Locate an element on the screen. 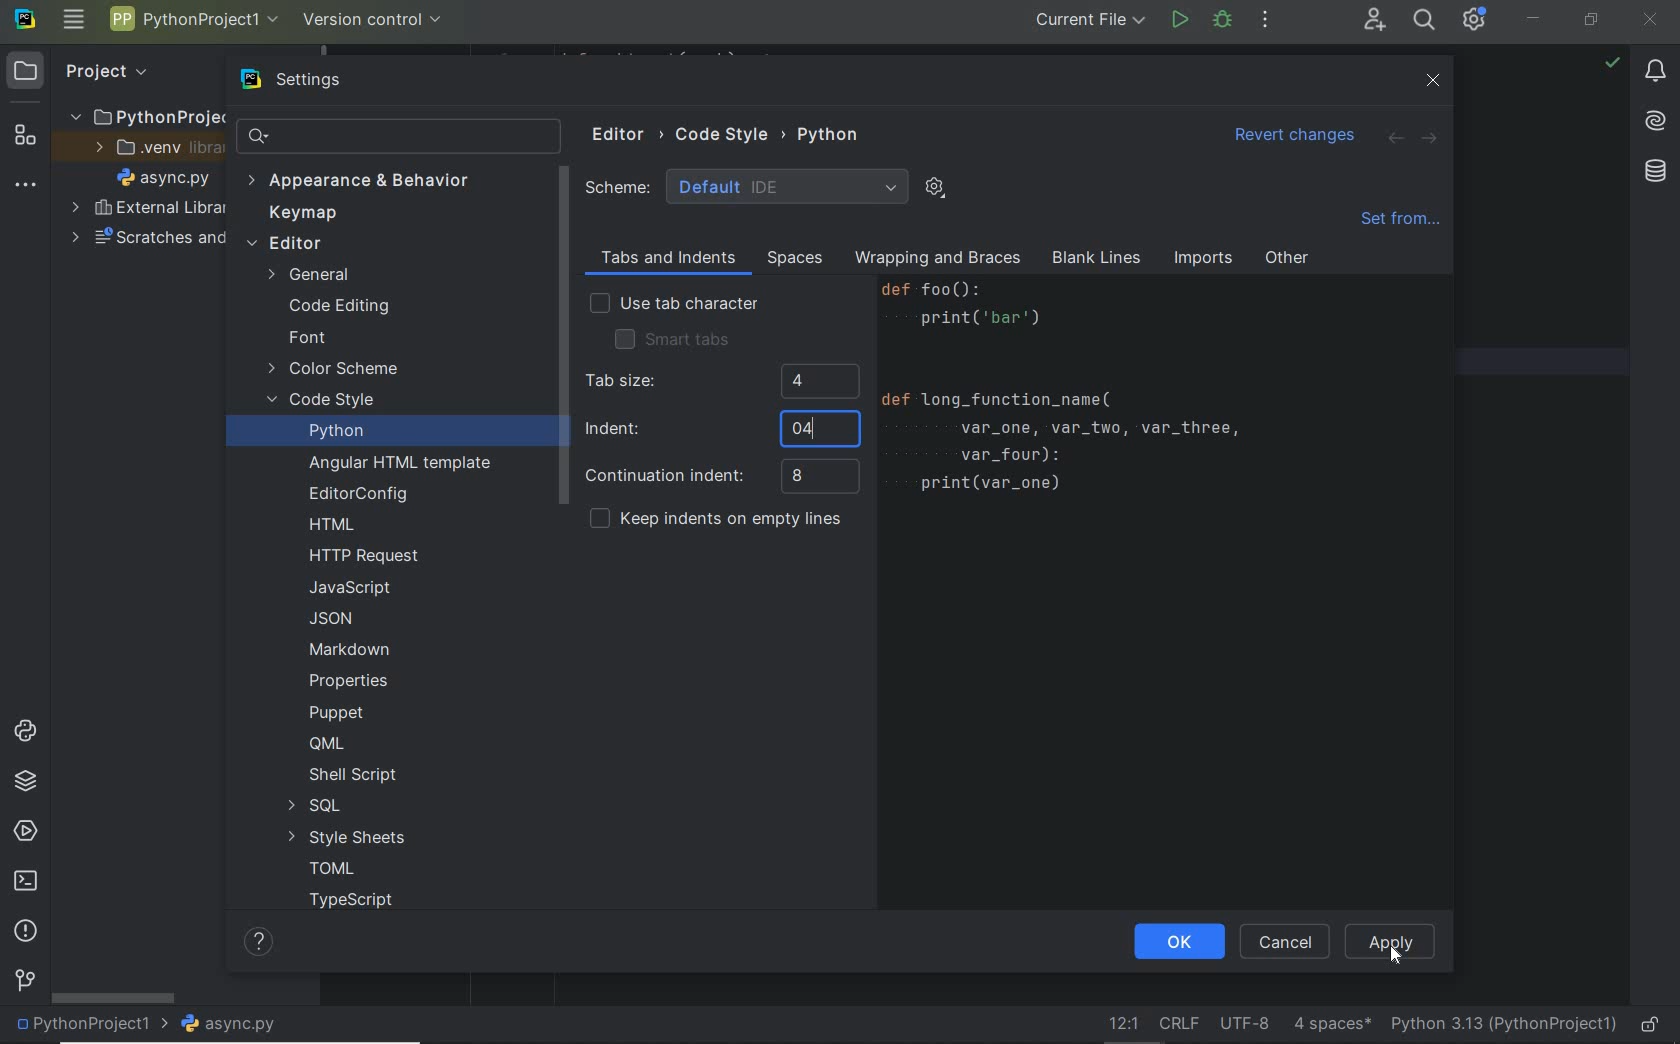  other is located at coordinates (1287, 262).